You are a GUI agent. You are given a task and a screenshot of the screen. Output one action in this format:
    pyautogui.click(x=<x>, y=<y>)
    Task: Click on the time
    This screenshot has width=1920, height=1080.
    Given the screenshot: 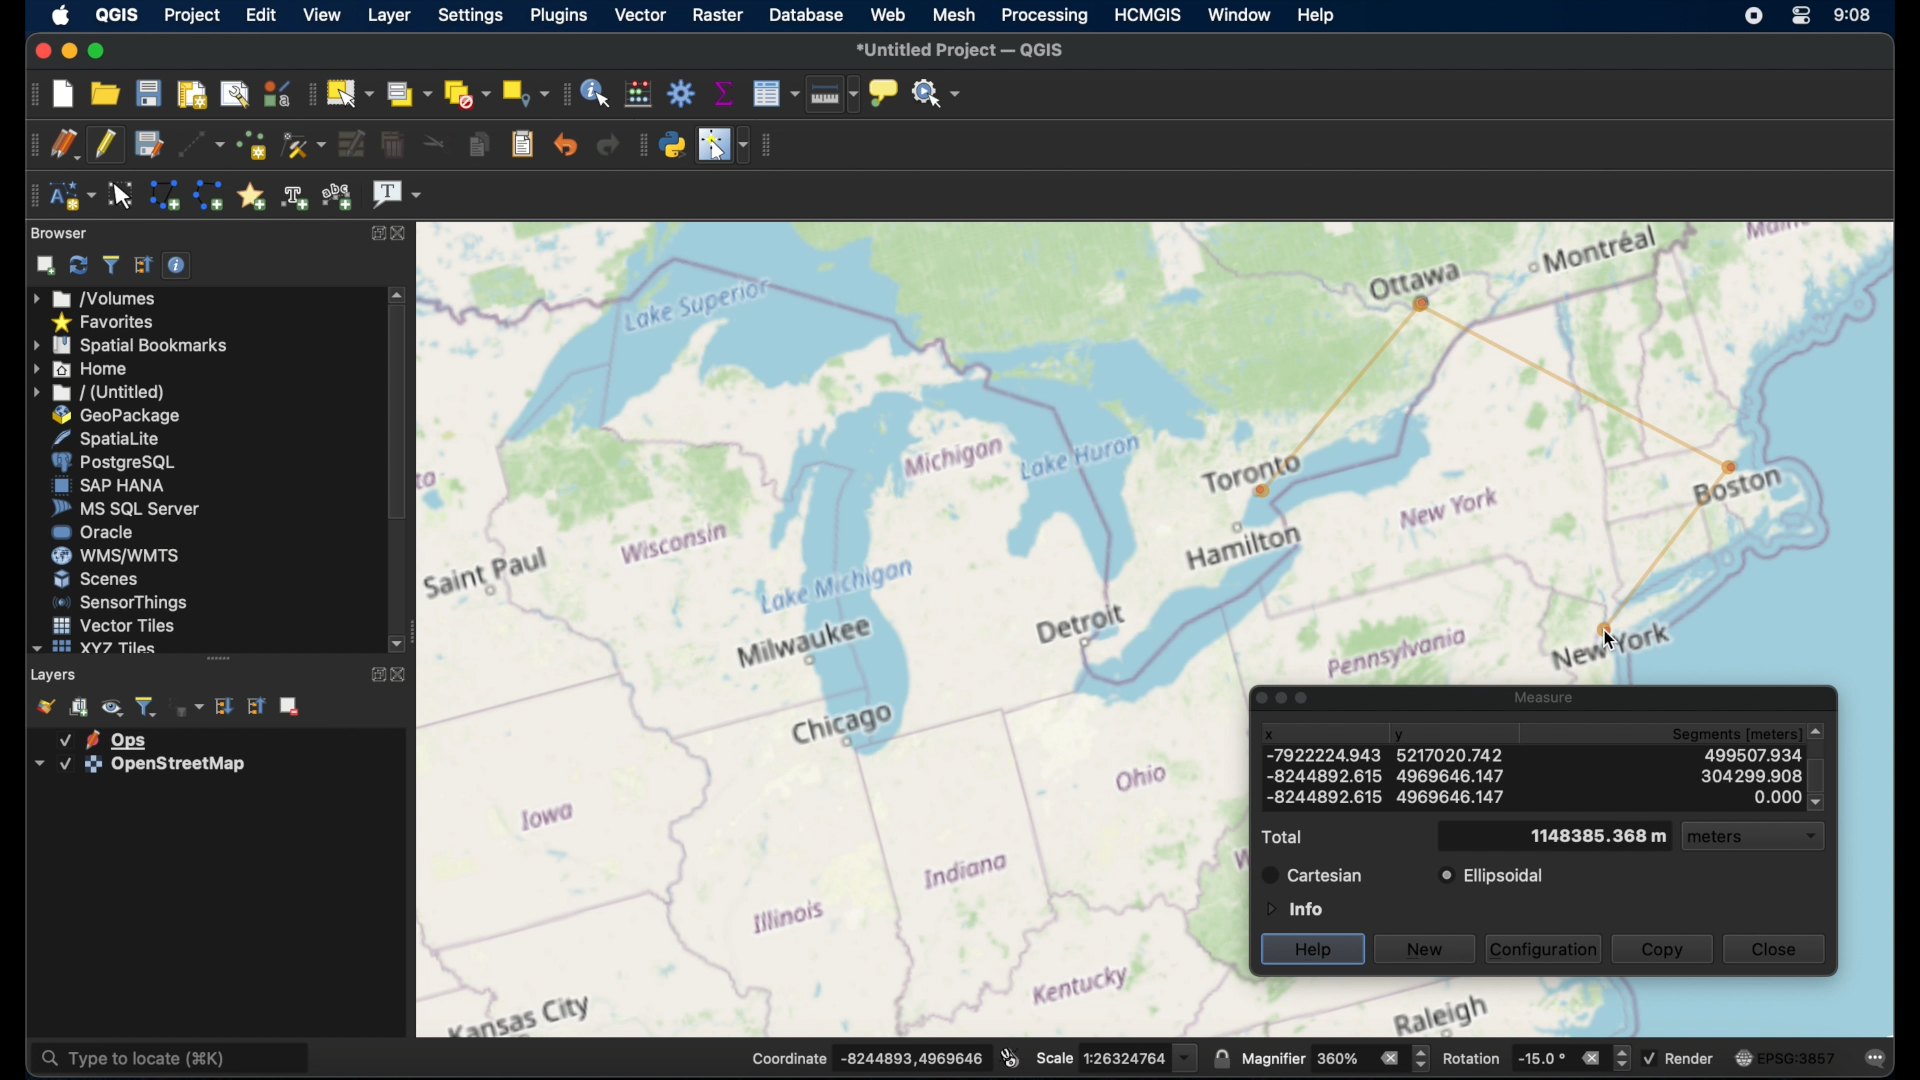 What is the action you would take?
    pyautogui.click(x=1853, y=14)
    